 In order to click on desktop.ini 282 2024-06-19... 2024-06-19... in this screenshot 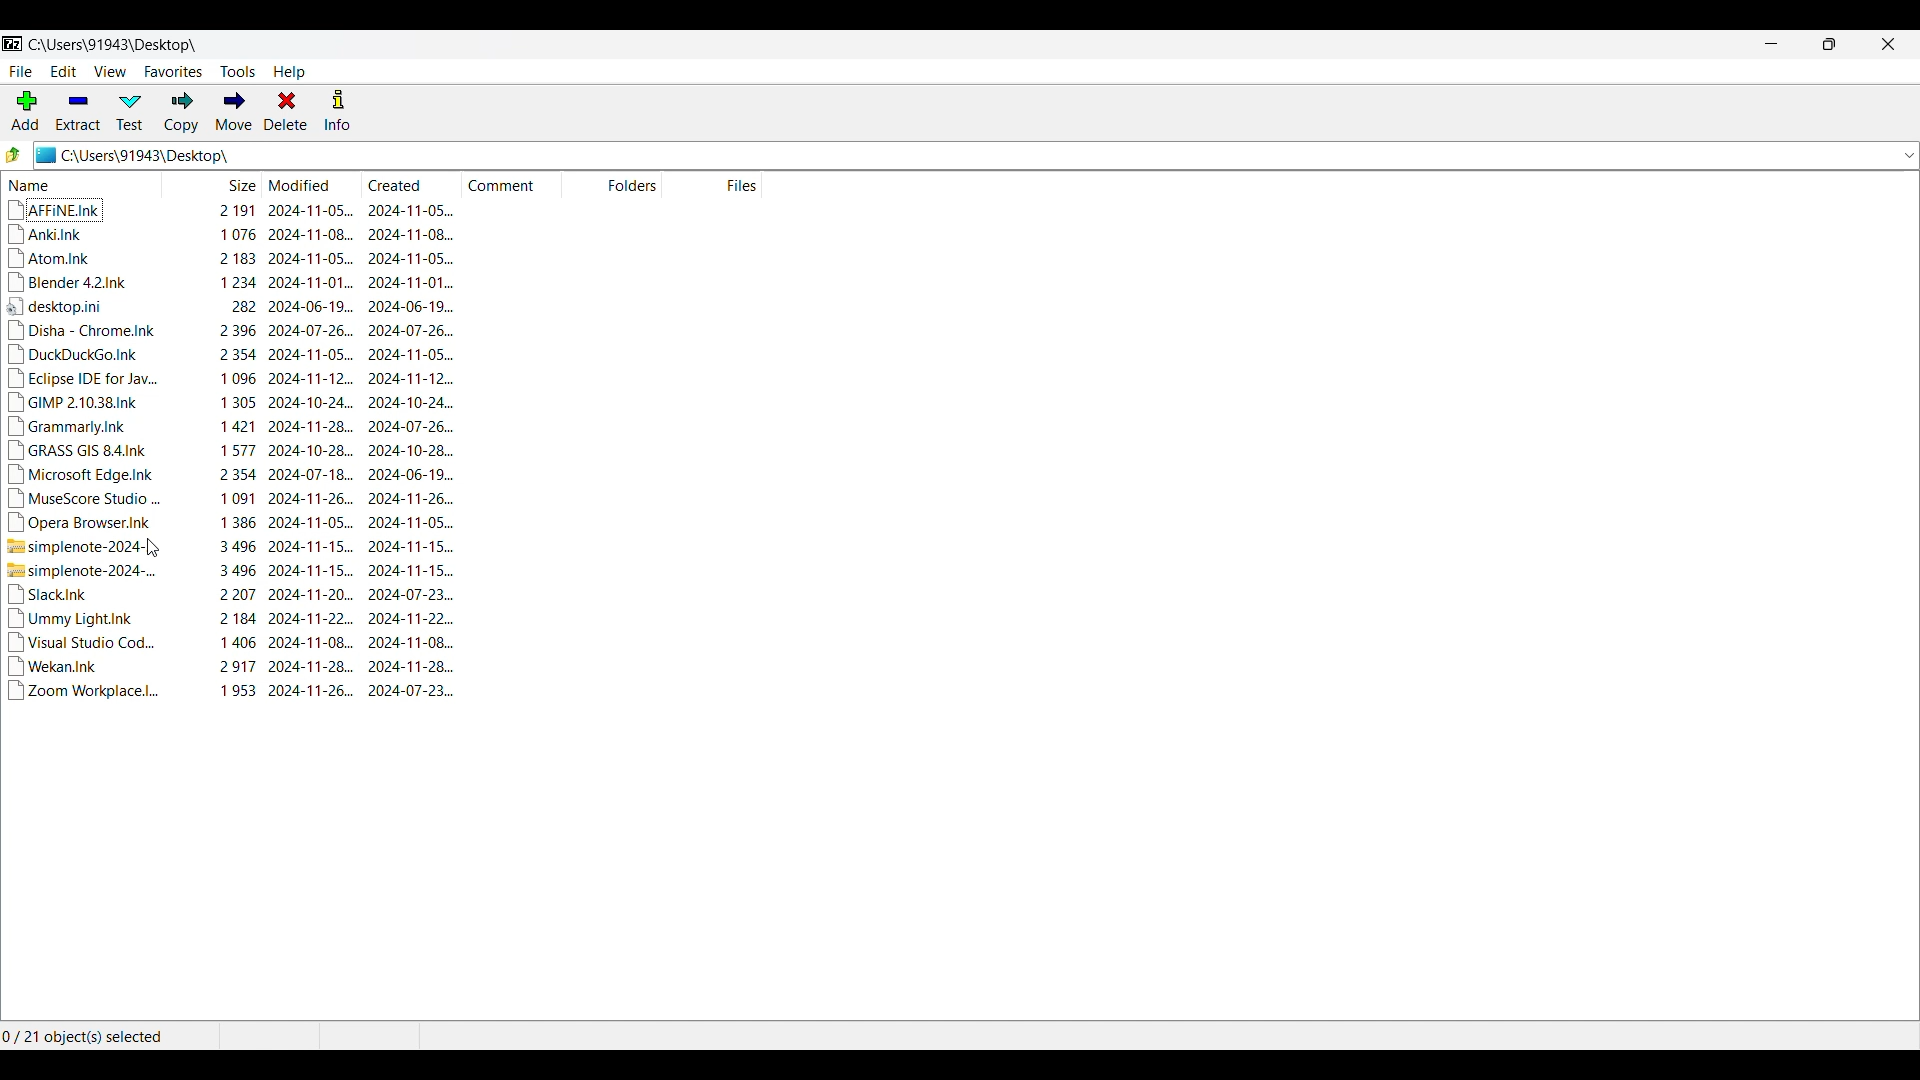, I will do `click(233, 305)`.